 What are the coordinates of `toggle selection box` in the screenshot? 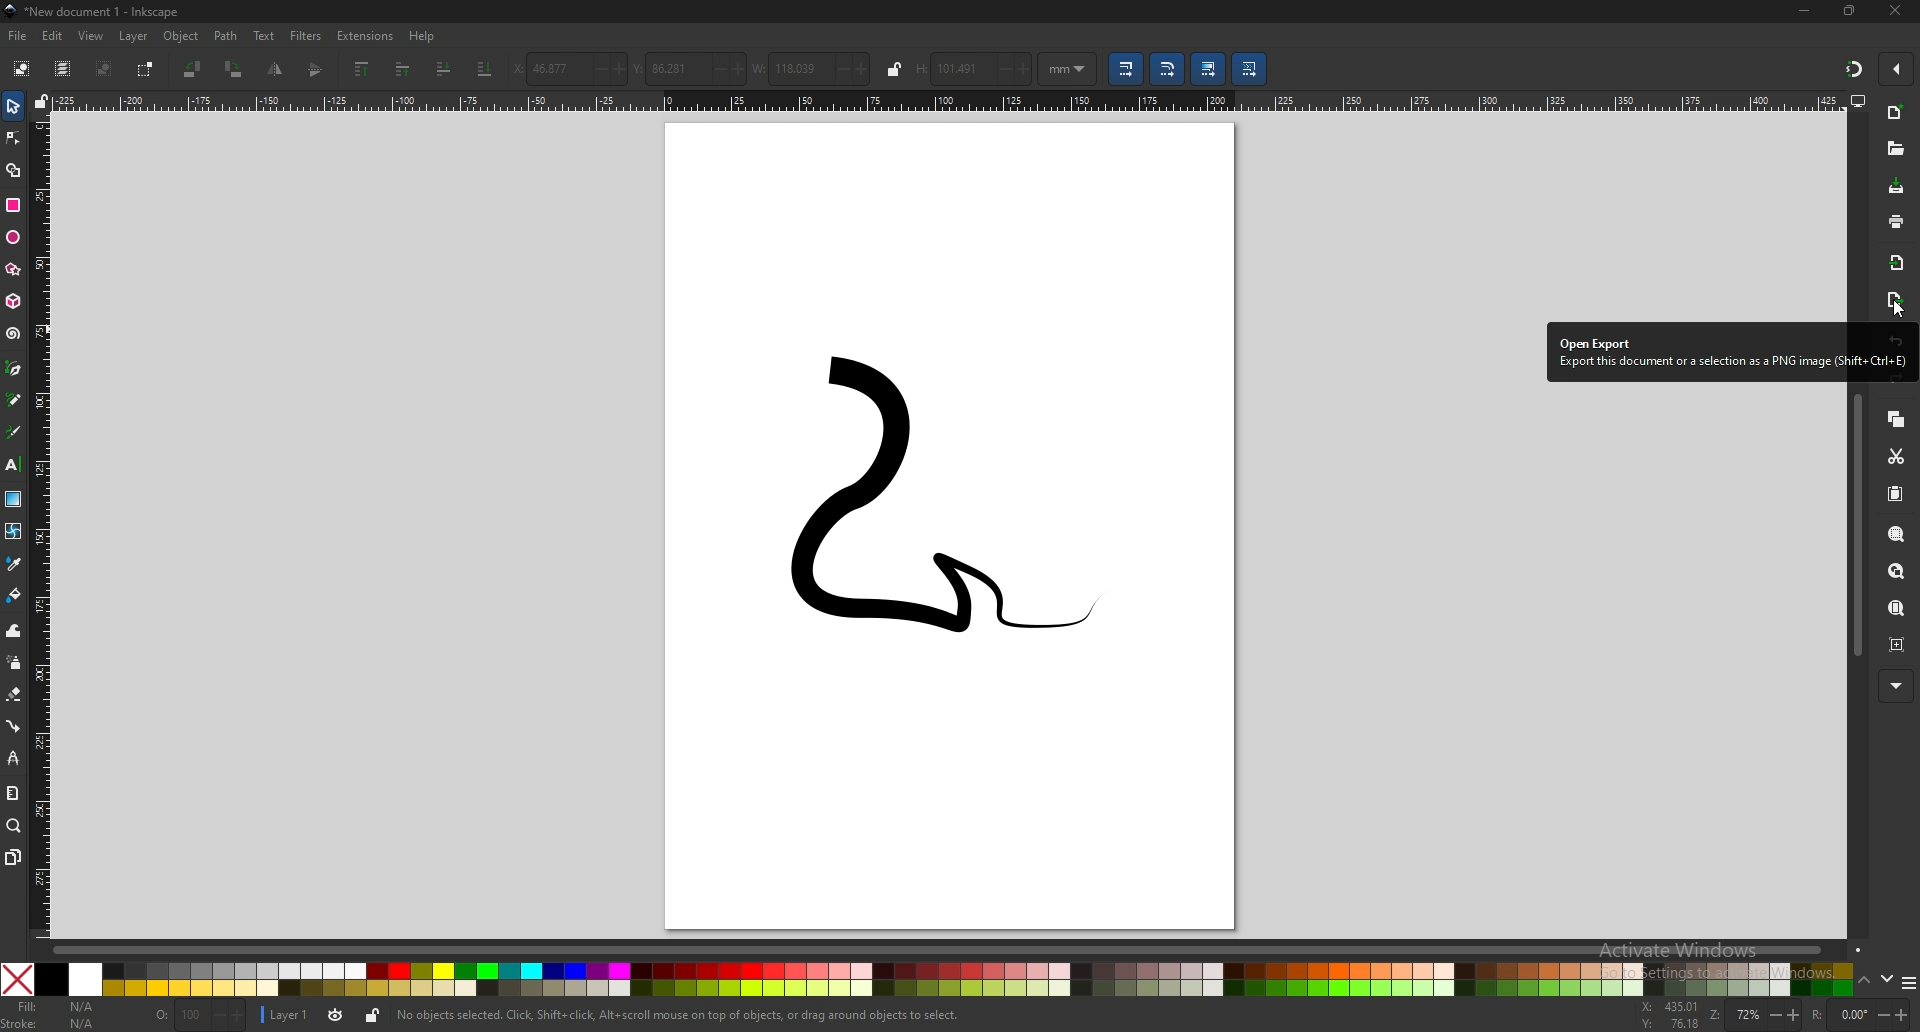 It's located at (148, 69).